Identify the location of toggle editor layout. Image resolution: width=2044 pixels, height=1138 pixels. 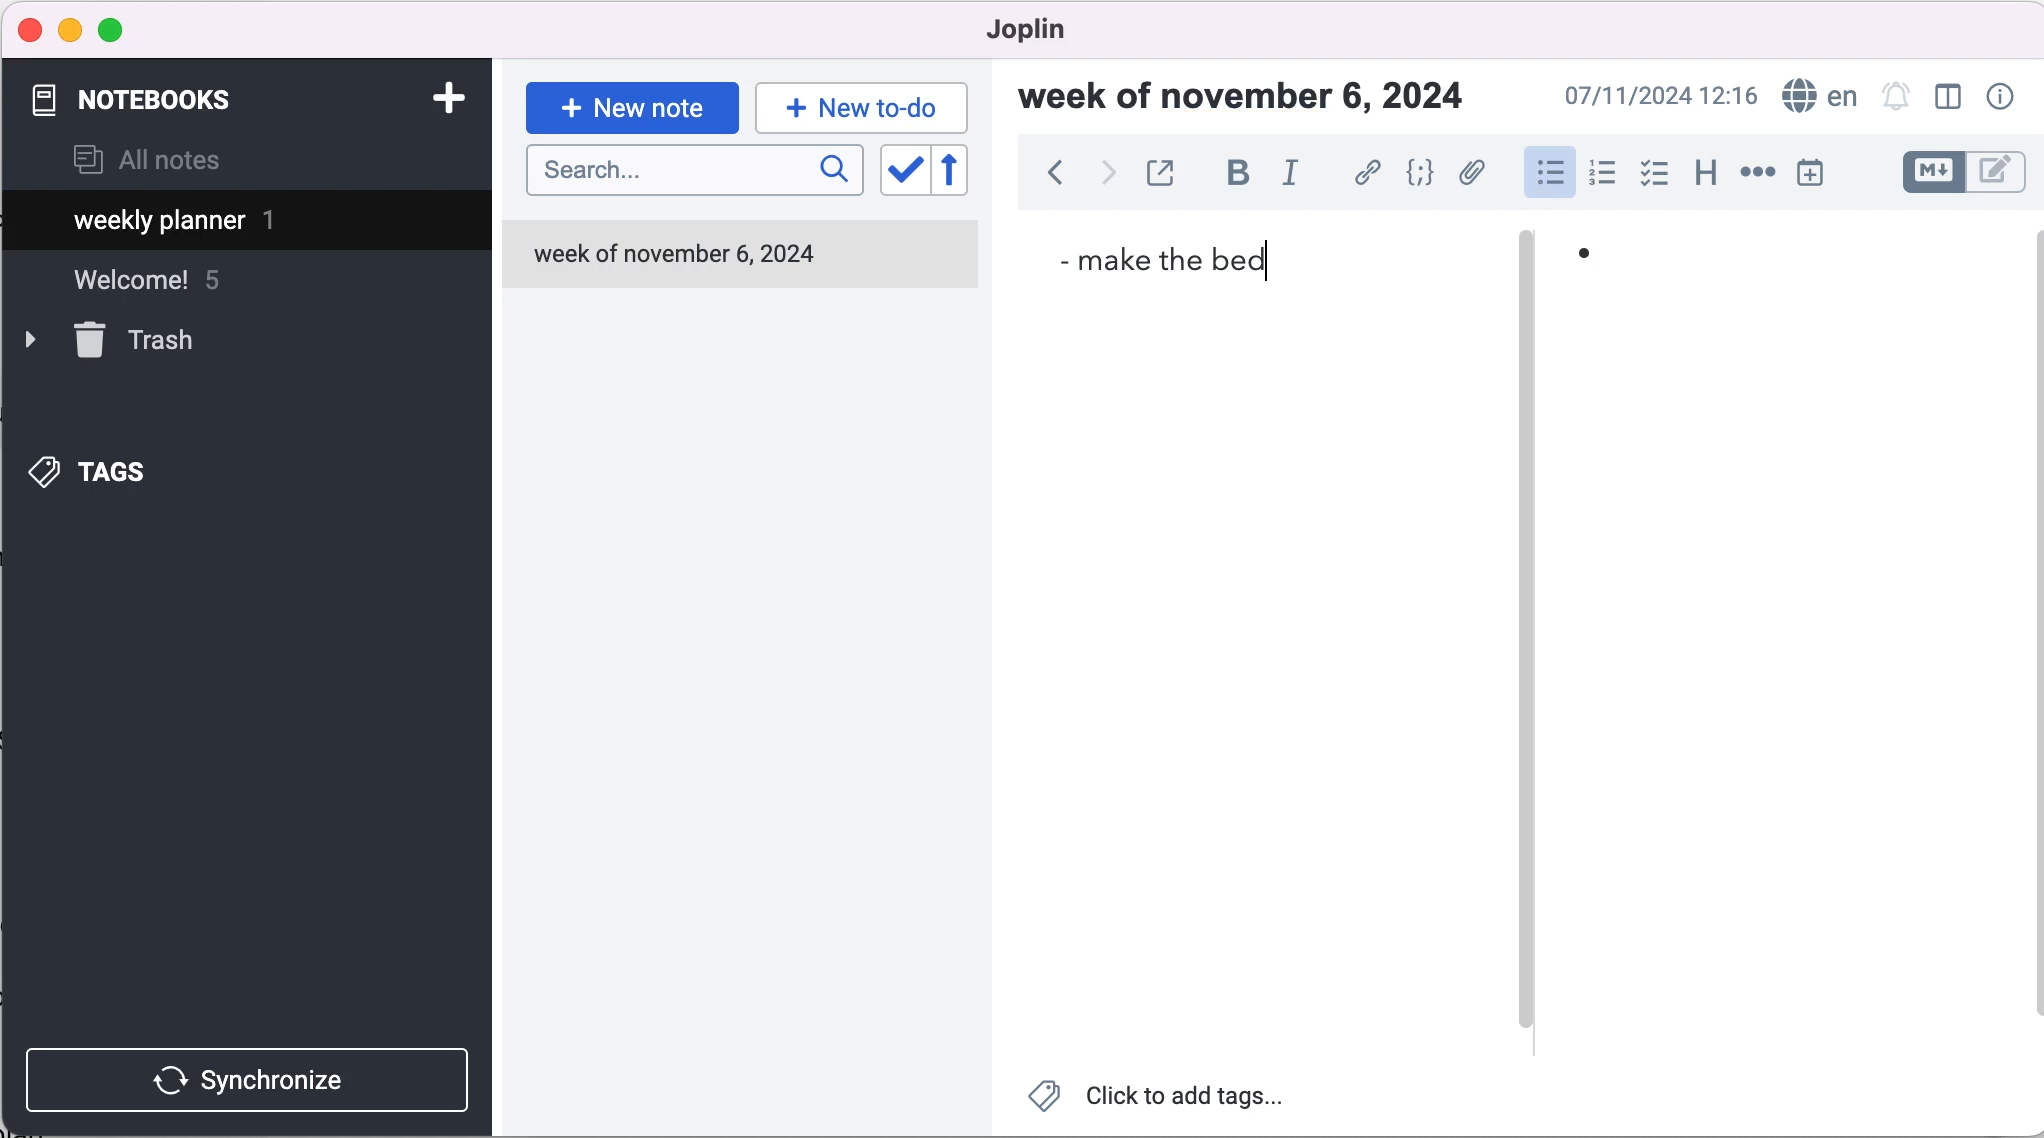
(1953, 99).